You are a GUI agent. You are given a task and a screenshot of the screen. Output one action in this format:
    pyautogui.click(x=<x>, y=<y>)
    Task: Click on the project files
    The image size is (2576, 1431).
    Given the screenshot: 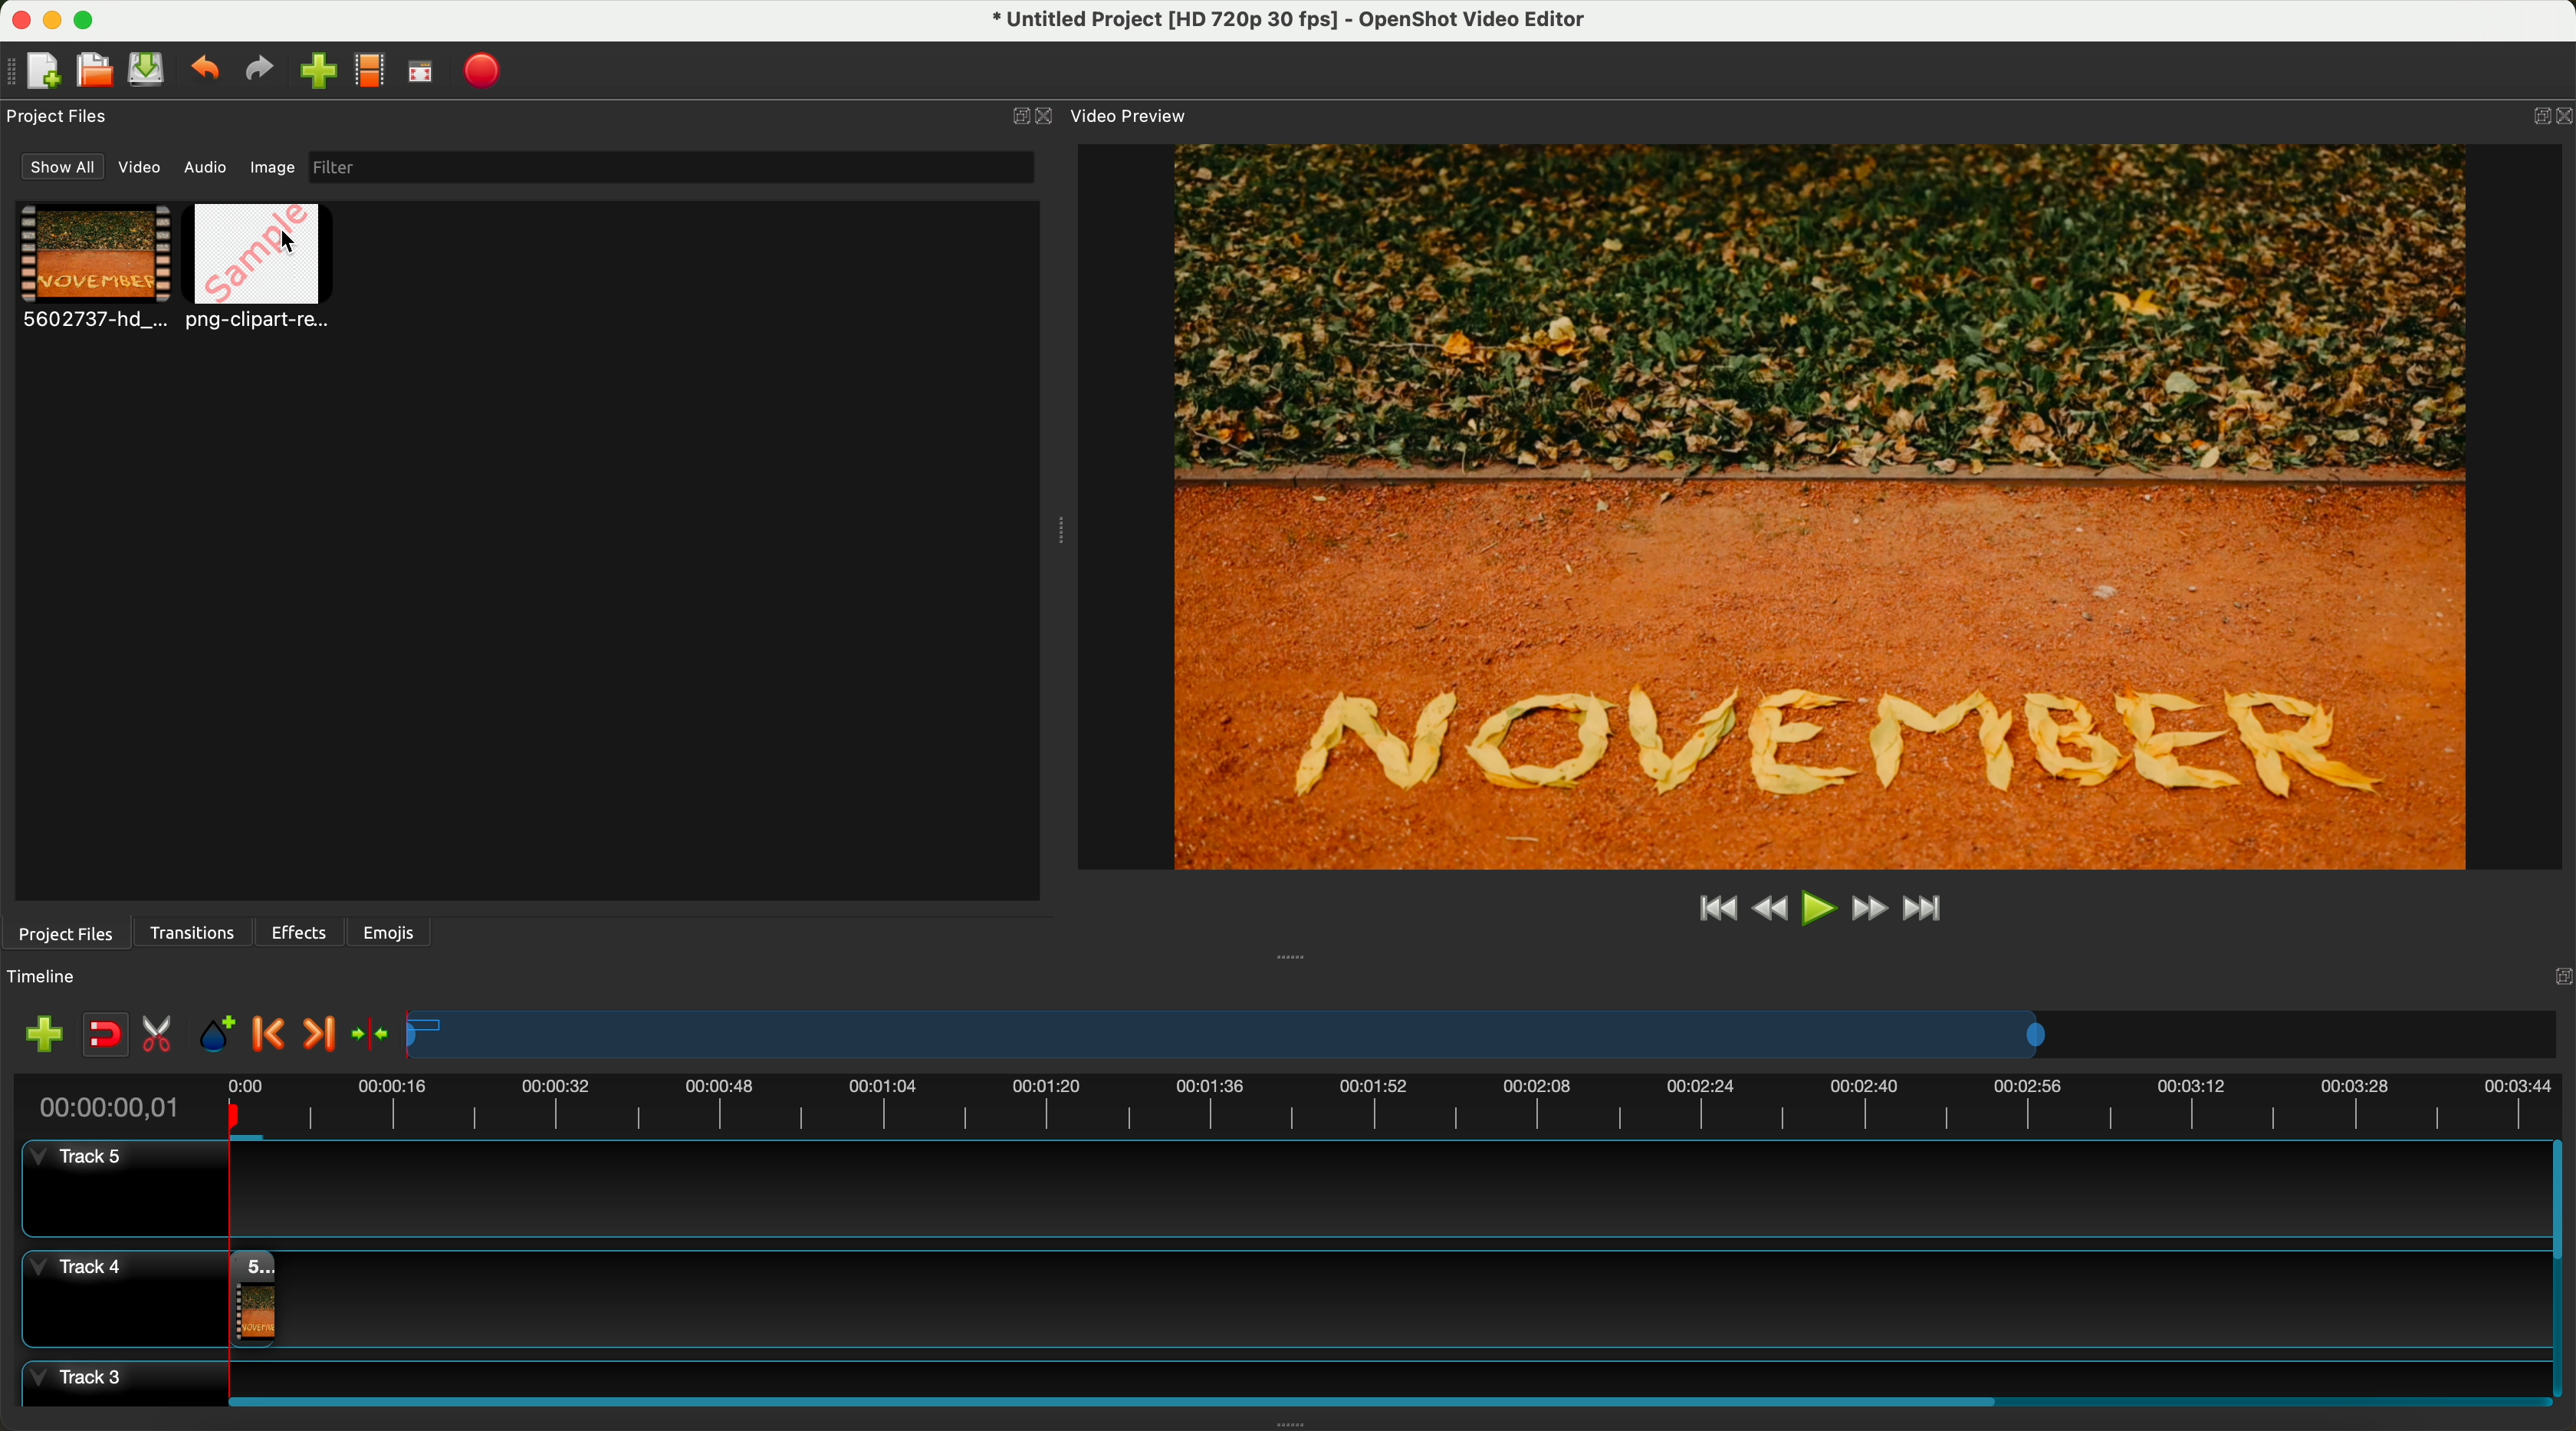 What is the action you would take?
    pyautogui.click(x=60, y=116)
    